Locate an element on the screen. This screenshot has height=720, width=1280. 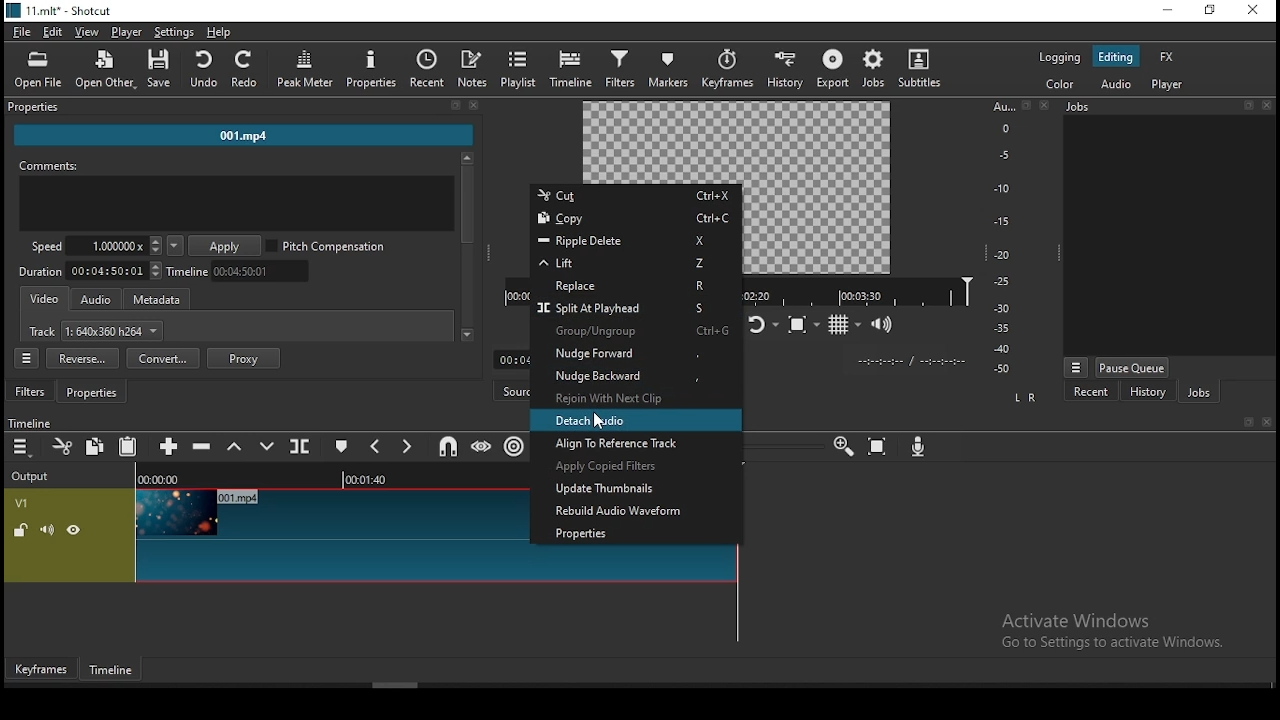
open other is located at coordinates (106, 67).